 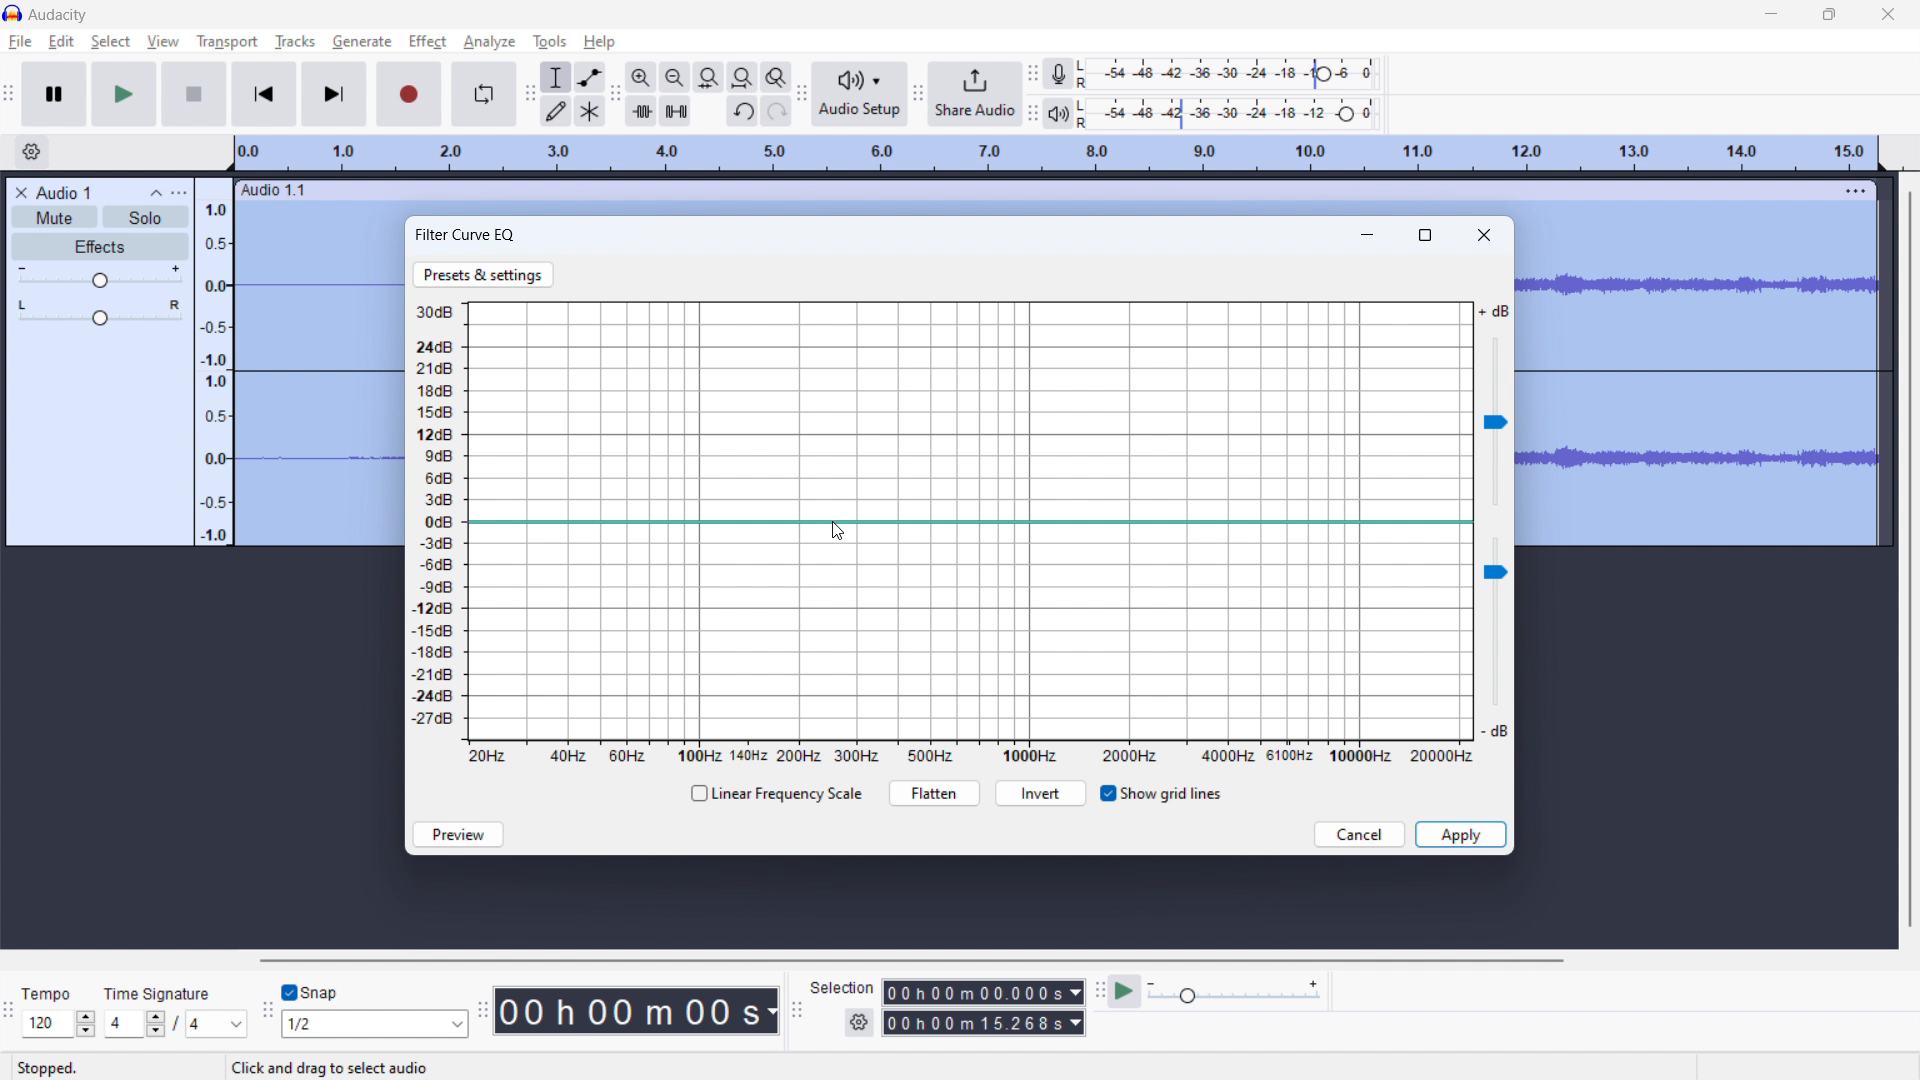 What do you see at coordinates (446, 41) in the screenshot?
I see `cursor` at bounding box center [446, 41].